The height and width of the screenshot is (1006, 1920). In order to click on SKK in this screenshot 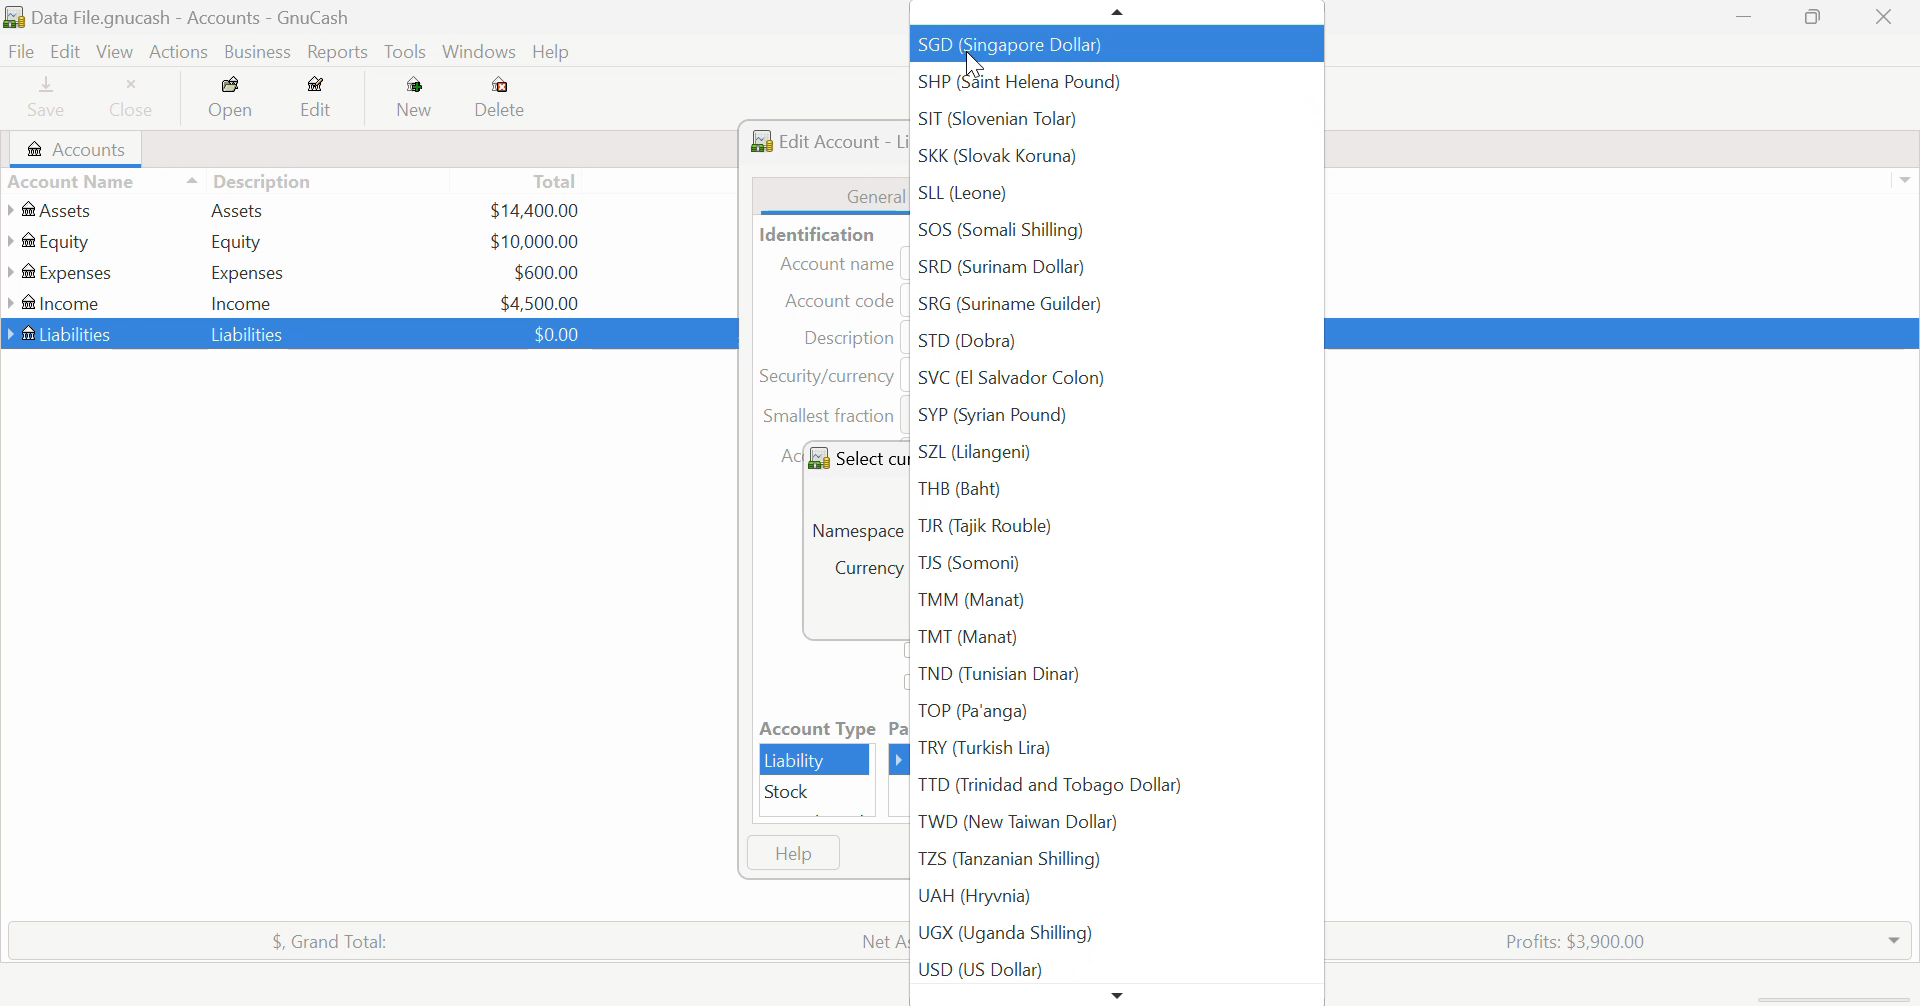, I will do `click(1115, 163)`.